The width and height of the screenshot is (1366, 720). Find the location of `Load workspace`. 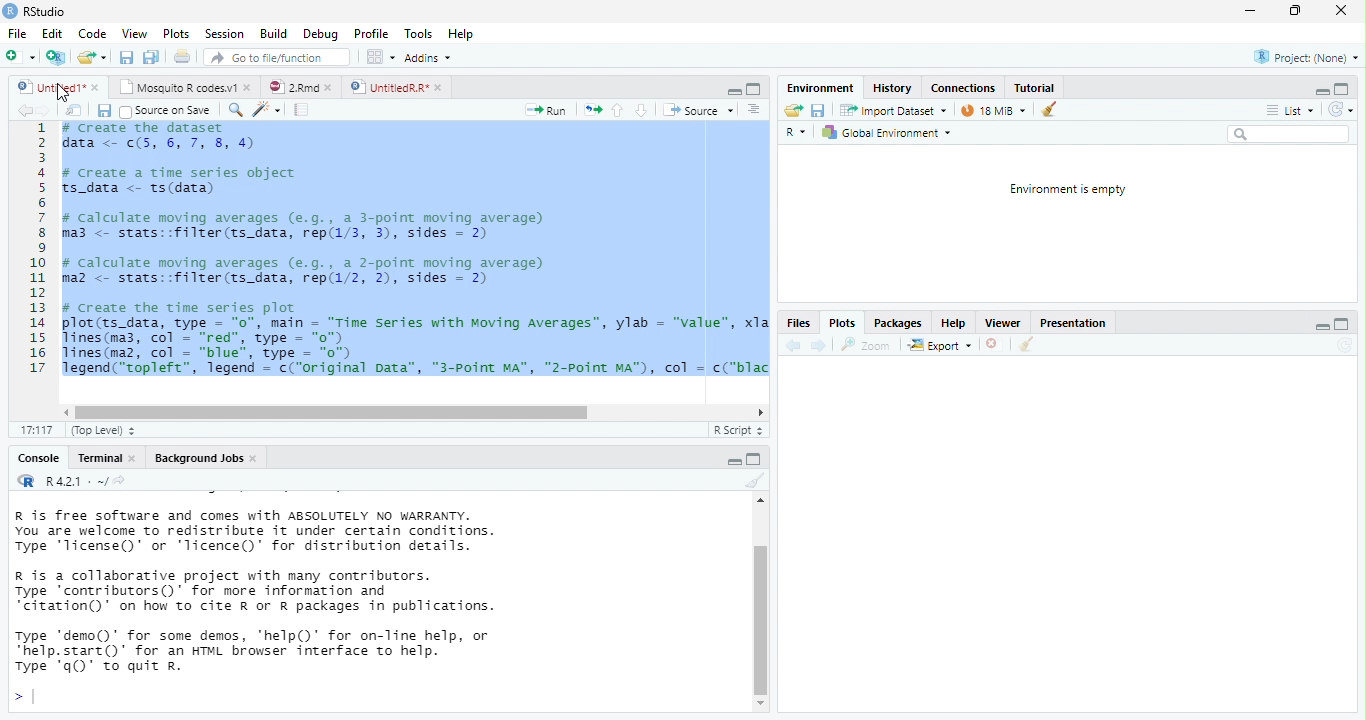

Load workspace is located at coordinates (793, 111).